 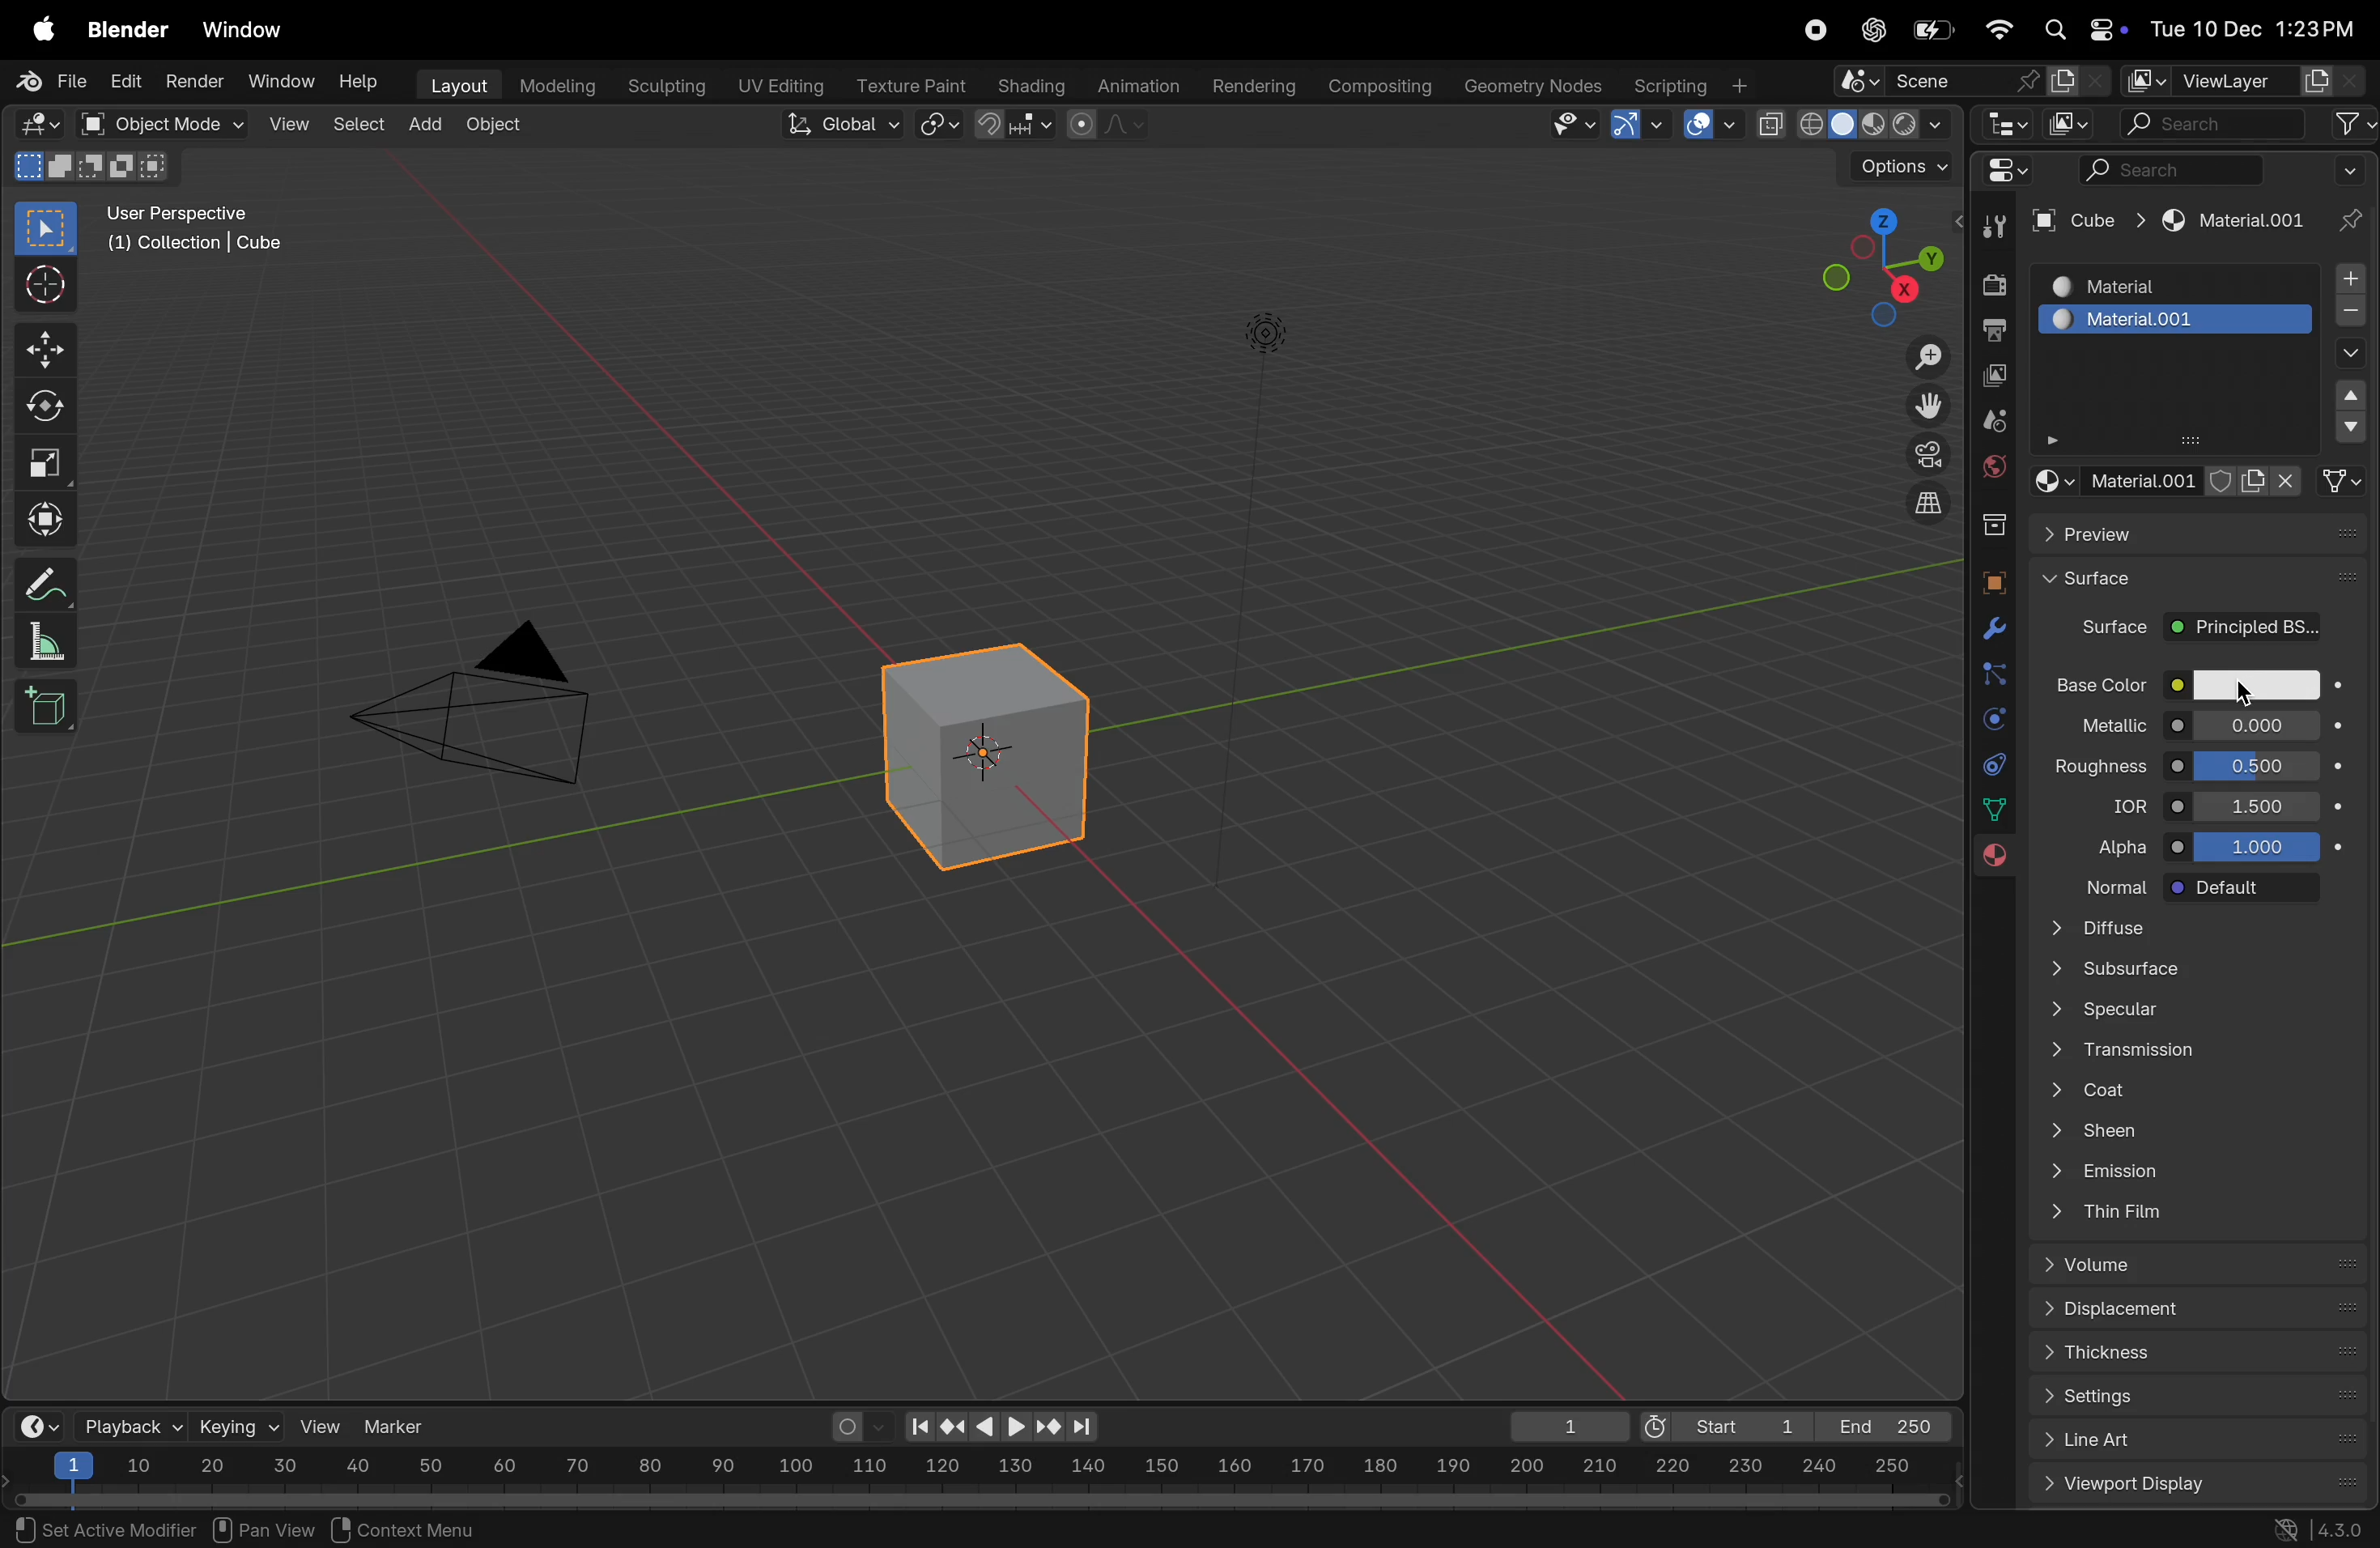 I want to click on matrerial 001, so click(x=2178, y=320).